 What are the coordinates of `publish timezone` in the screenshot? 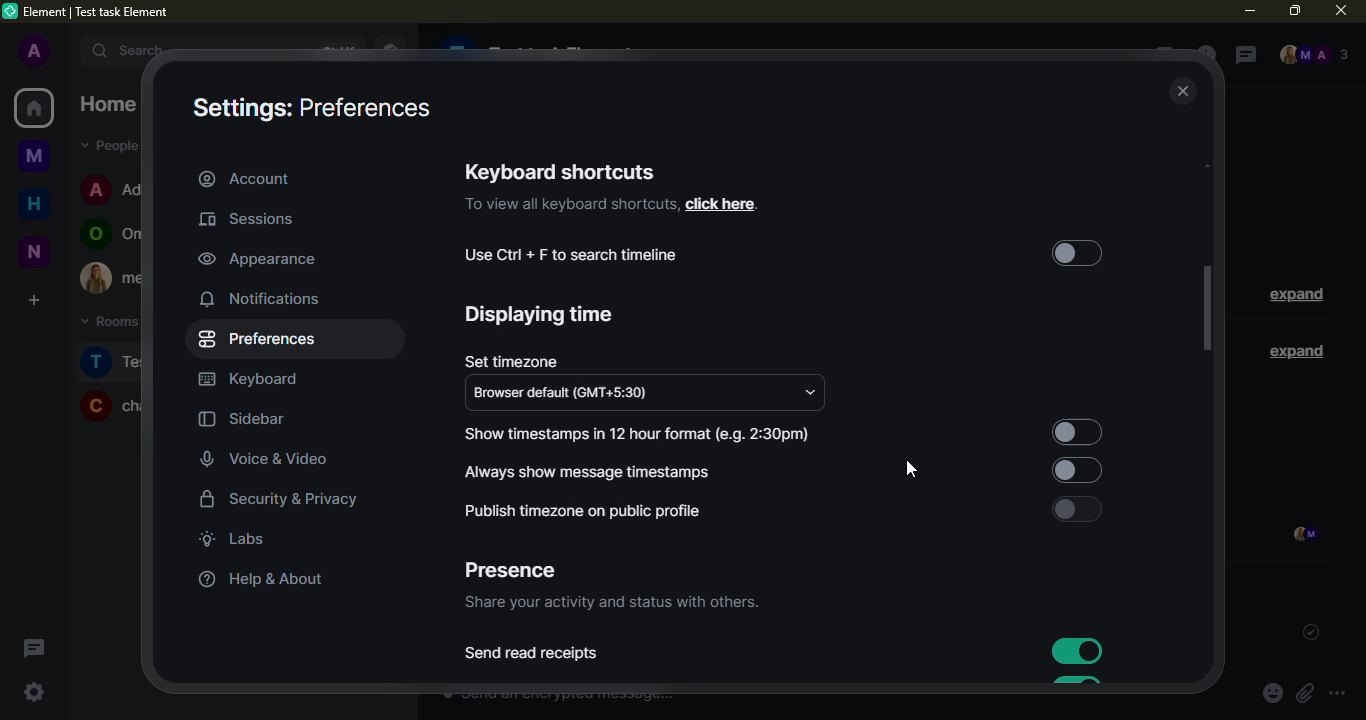 It's located at (580, 511).